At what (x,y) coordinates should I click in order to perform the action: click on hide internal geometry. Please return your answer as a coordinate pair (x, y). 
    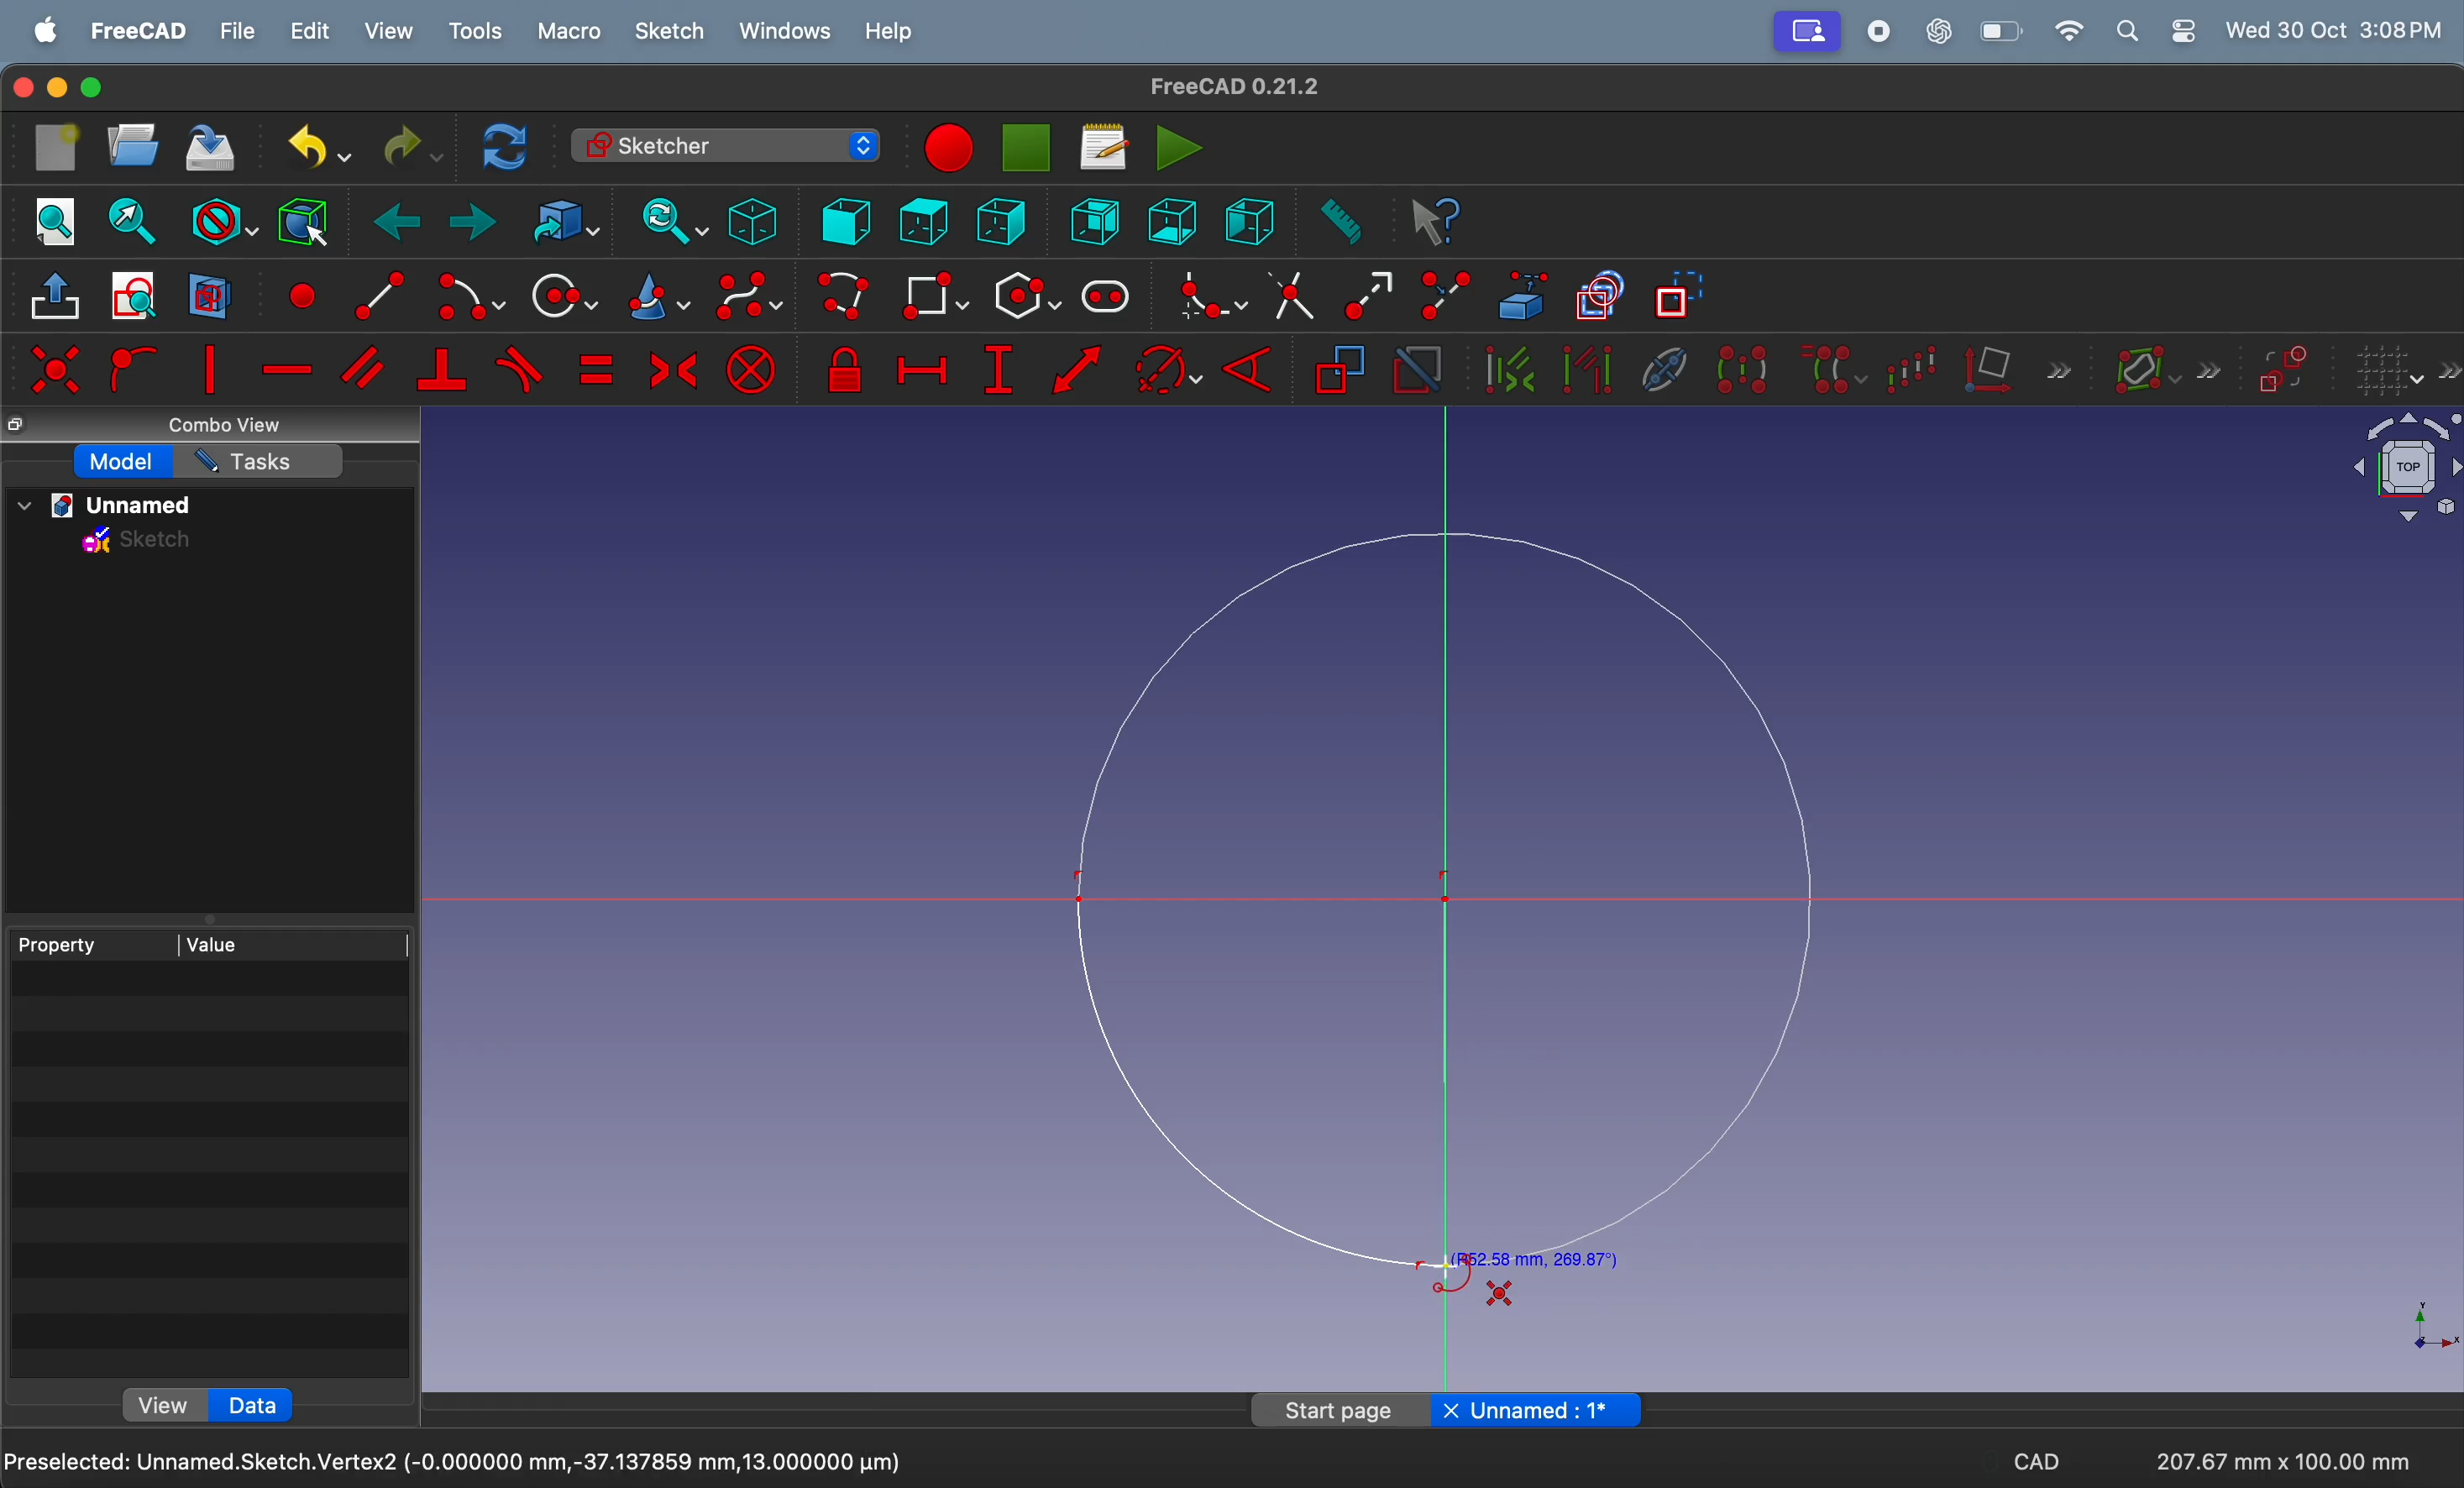
    Looking at the image, I should click on (1659, 367).